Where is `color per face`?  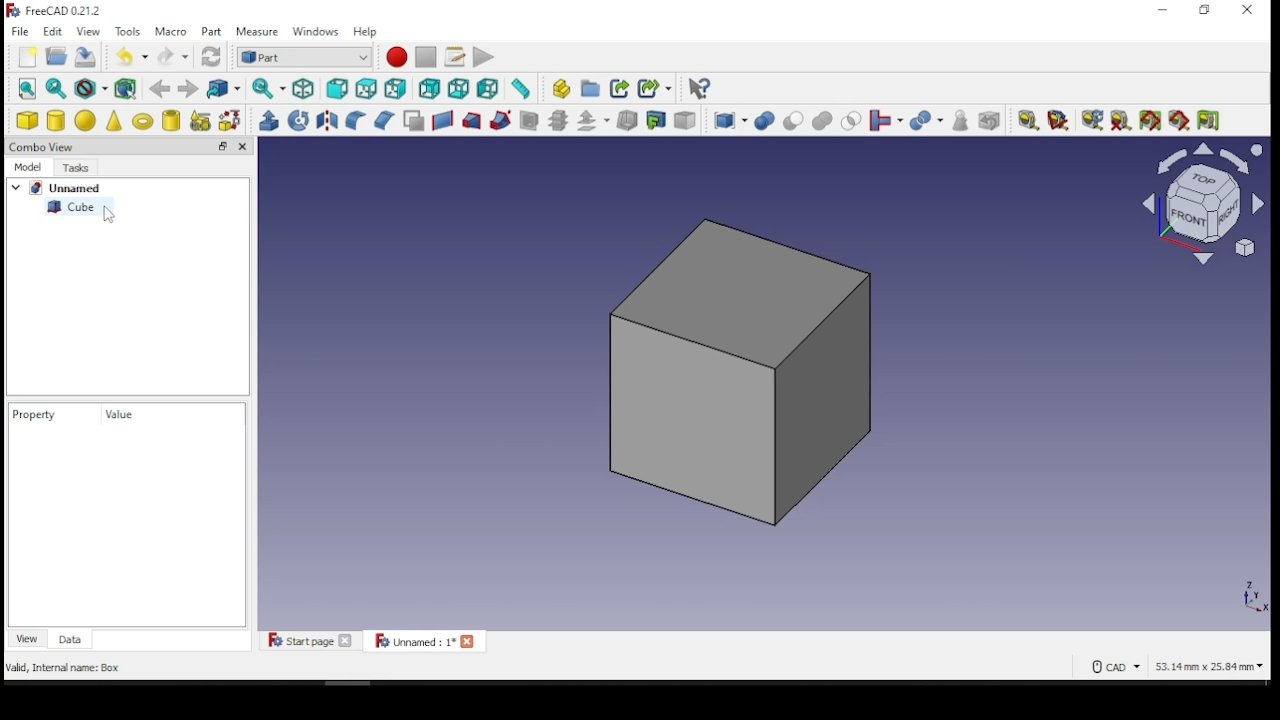 color per face is located at coordinates (688, 120).